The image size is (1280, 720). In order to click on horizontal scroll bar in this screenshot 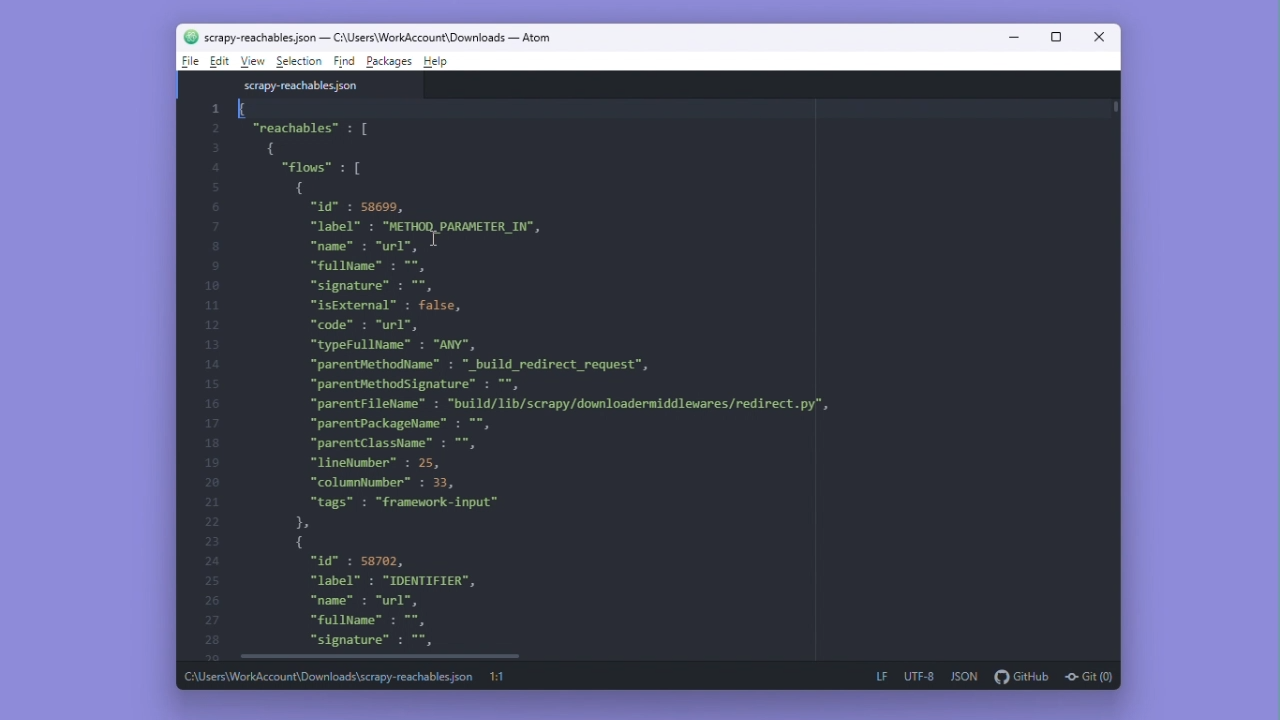, I will do `click(361, 656)`.